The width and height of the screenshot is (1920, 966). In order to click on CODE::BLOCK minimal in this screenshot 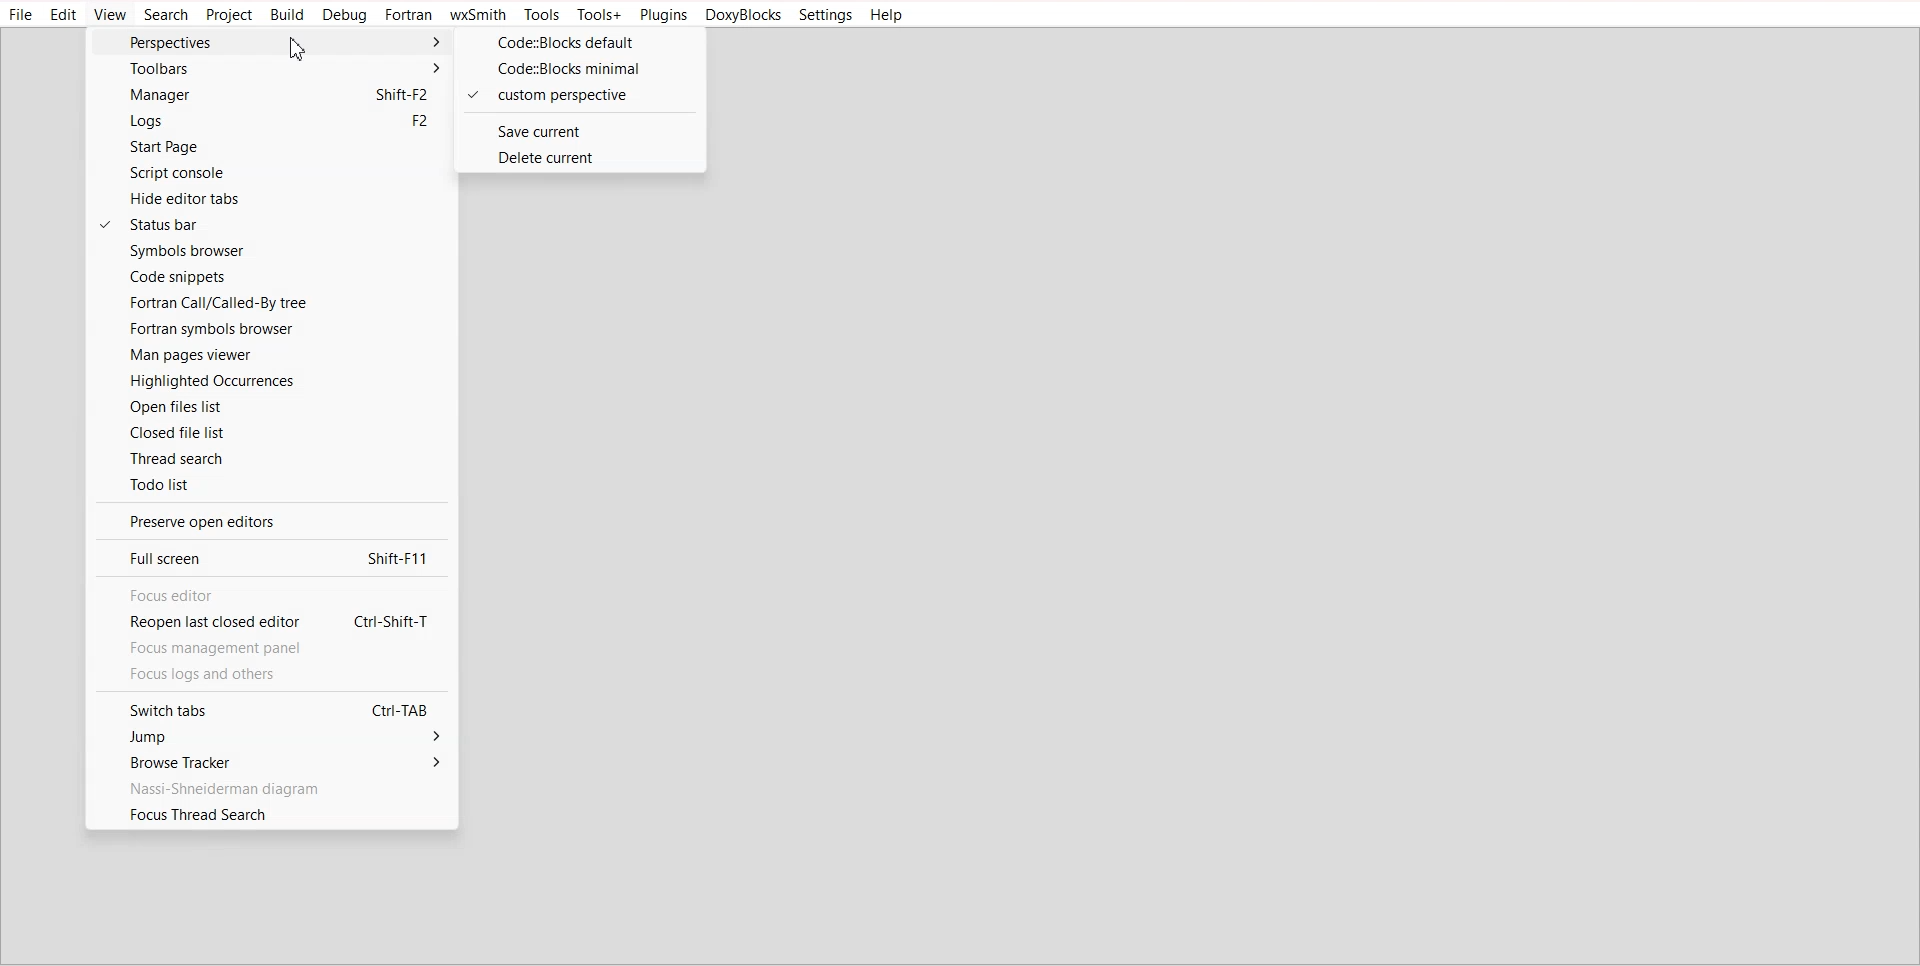, I will do `click(578, 69)`.